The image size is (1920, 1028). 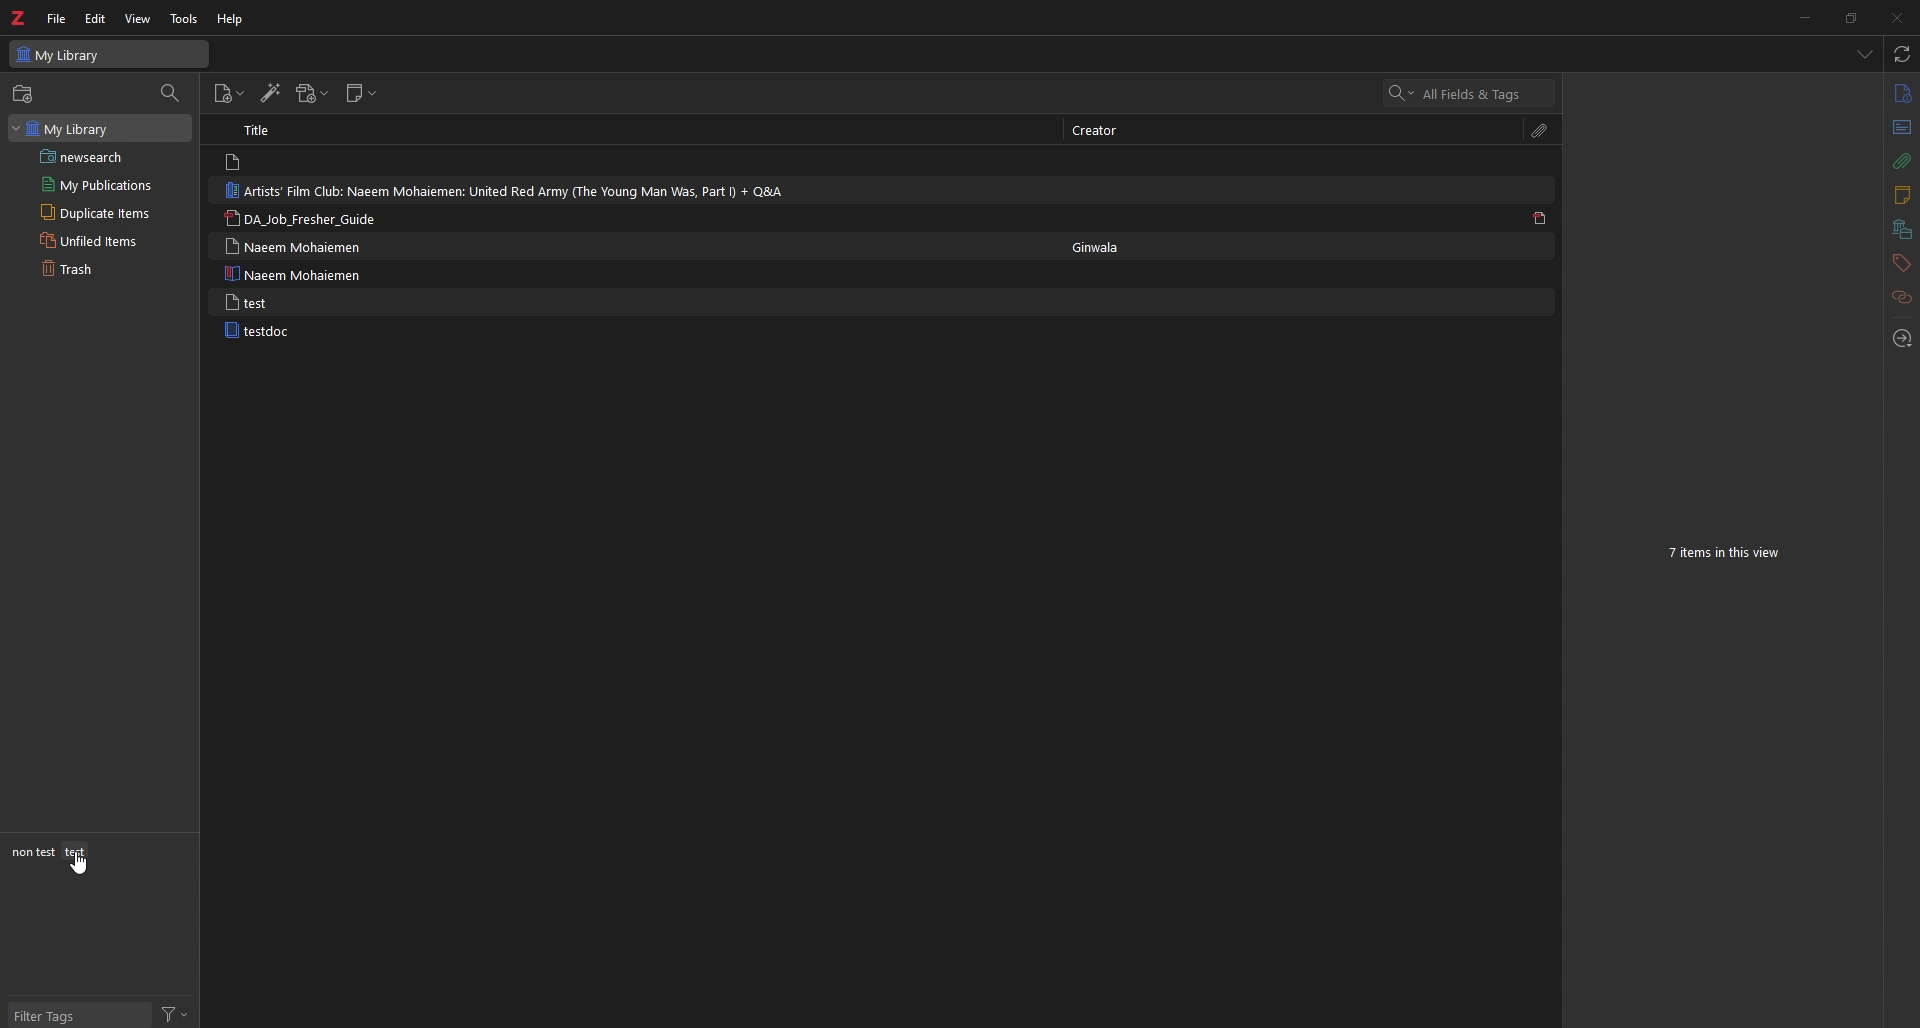 What do you see at coordinates (1864, 53) in the screenshot?
I see `list all items` at bounding box center [1864, 53].